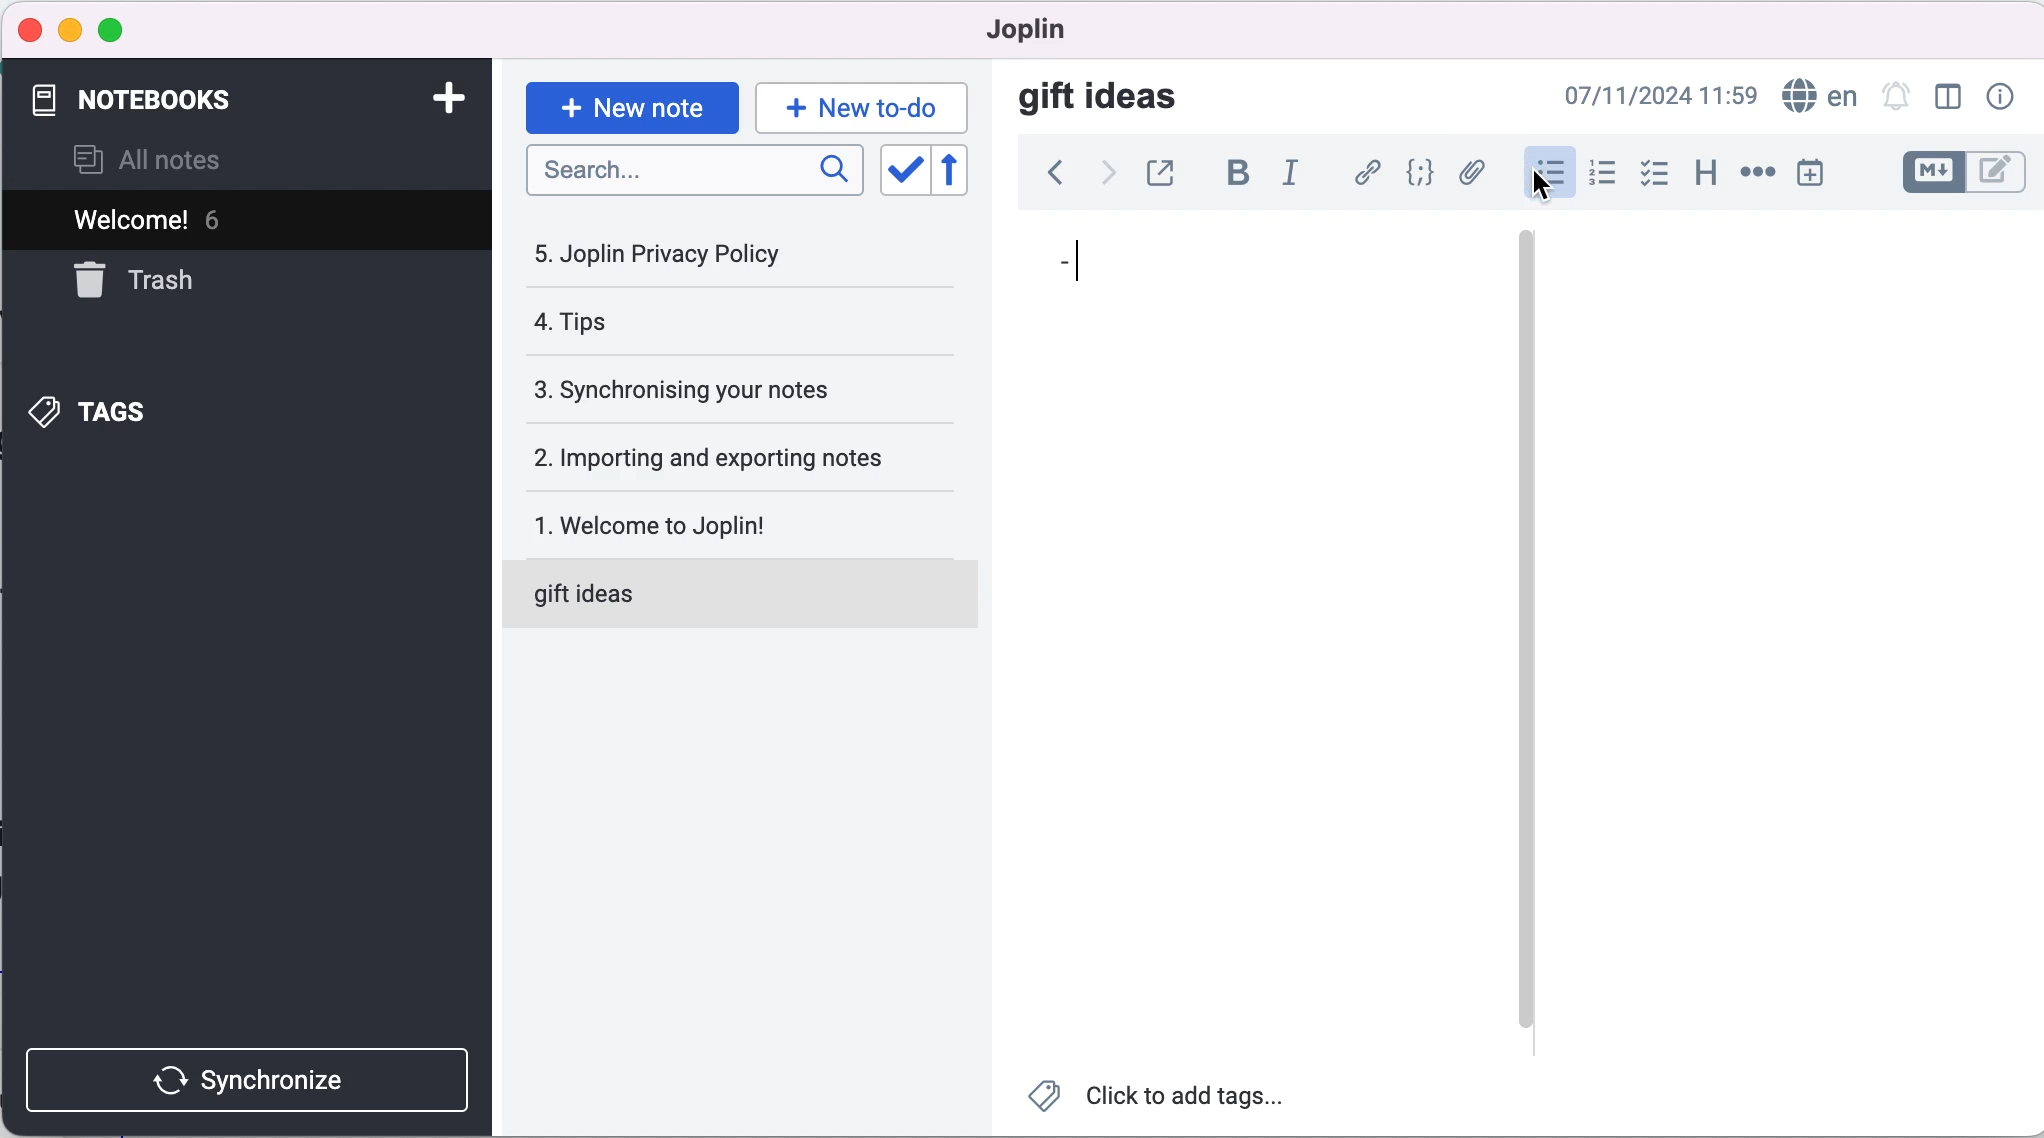 Image resolution: width=2044 pixels, height=1138 pixels. Describe the element at coordinates (1474, 174) in the screenshot. I see `add file` at that location.